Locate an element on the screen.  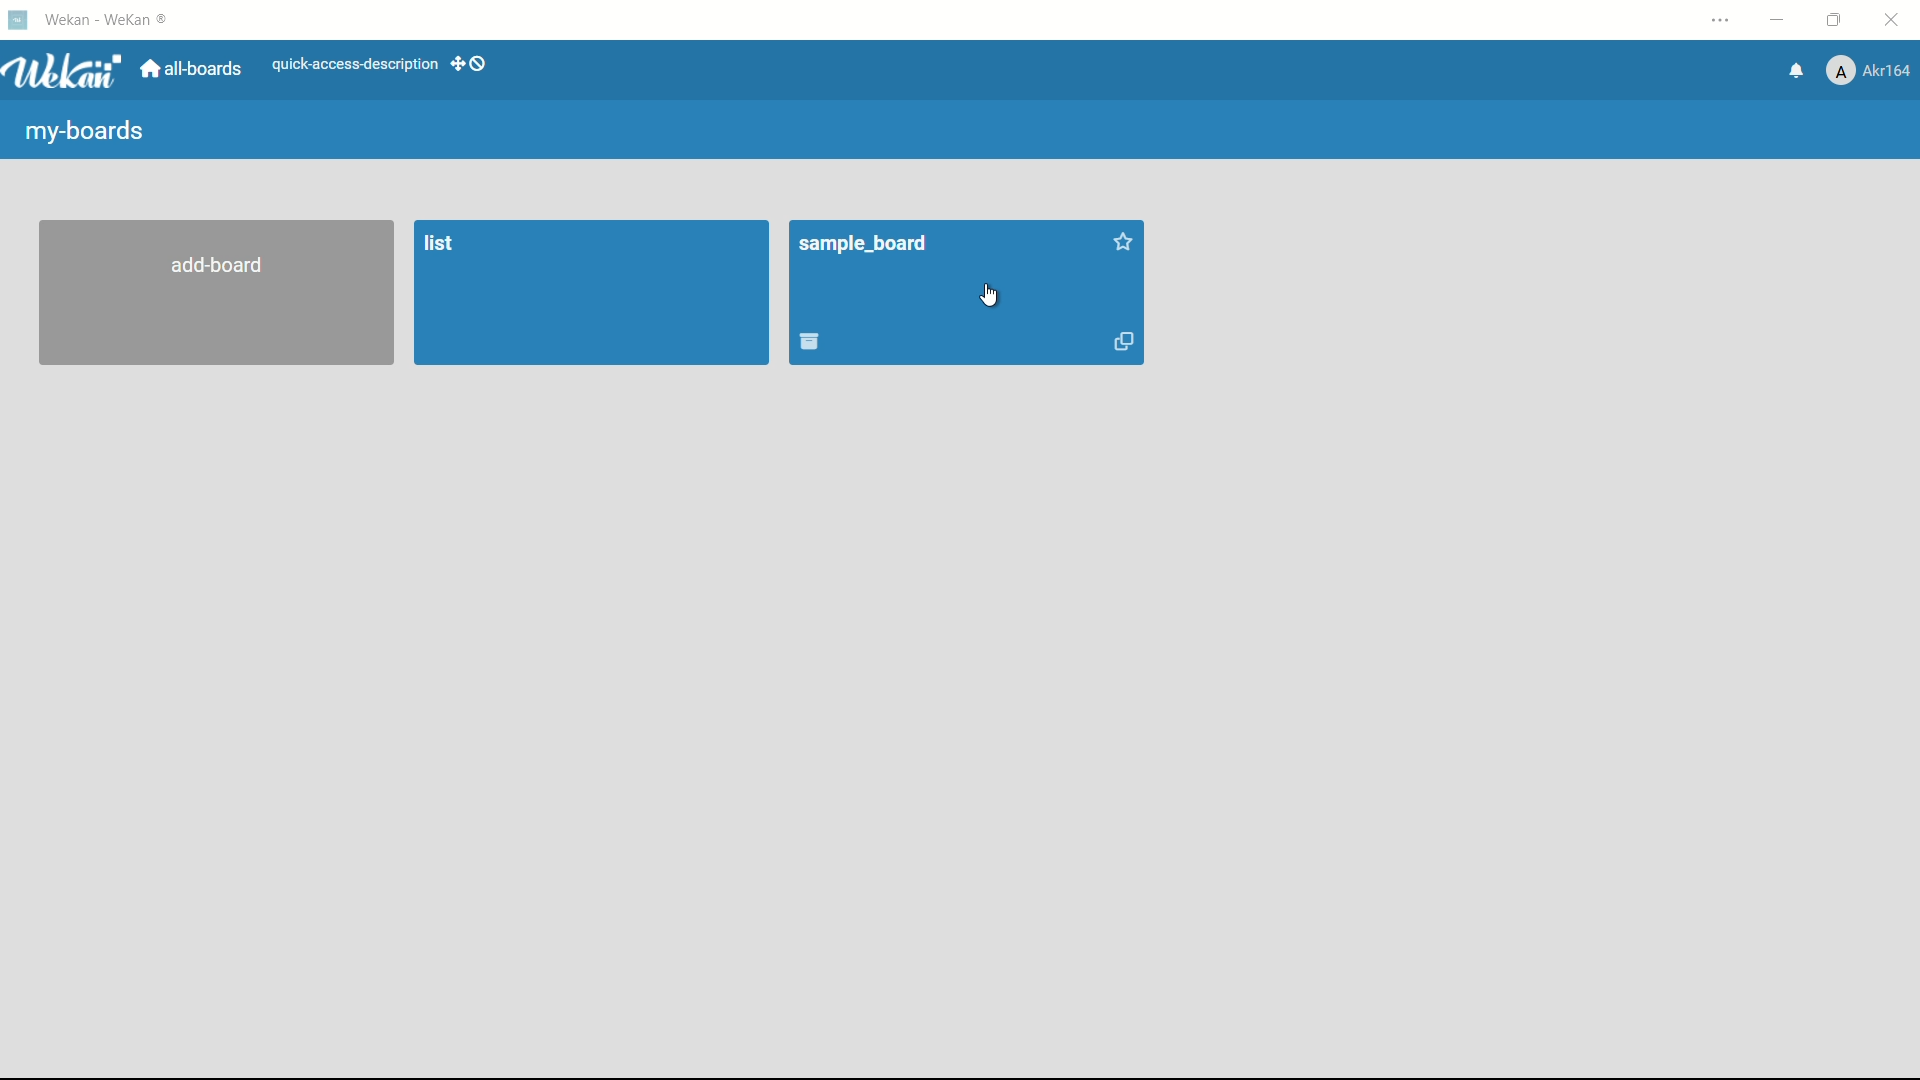
quick-access-description is located at coordinates (355, 66).